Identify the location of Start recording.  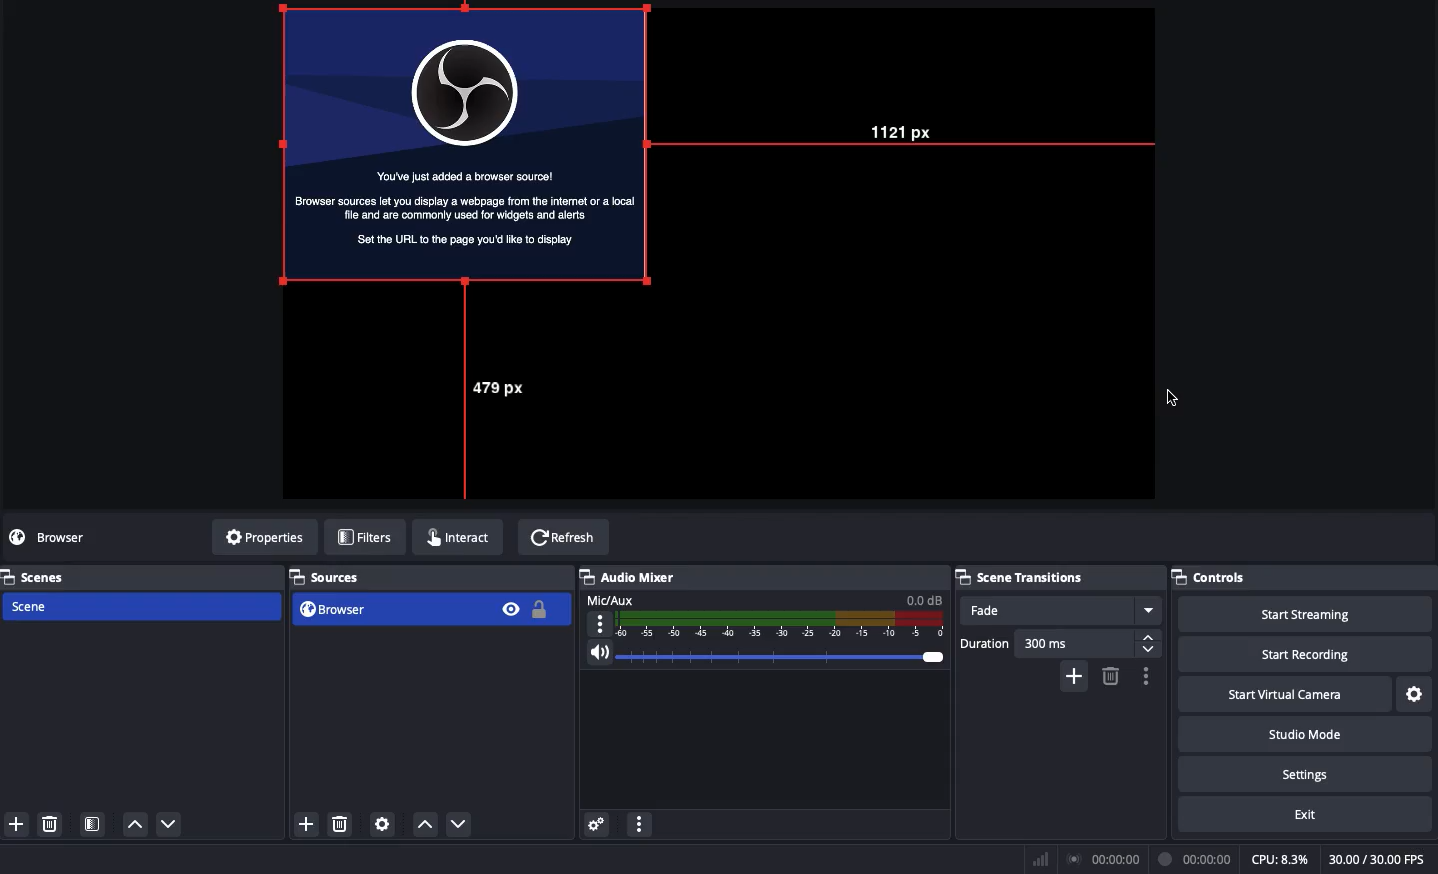
(1310, 648).